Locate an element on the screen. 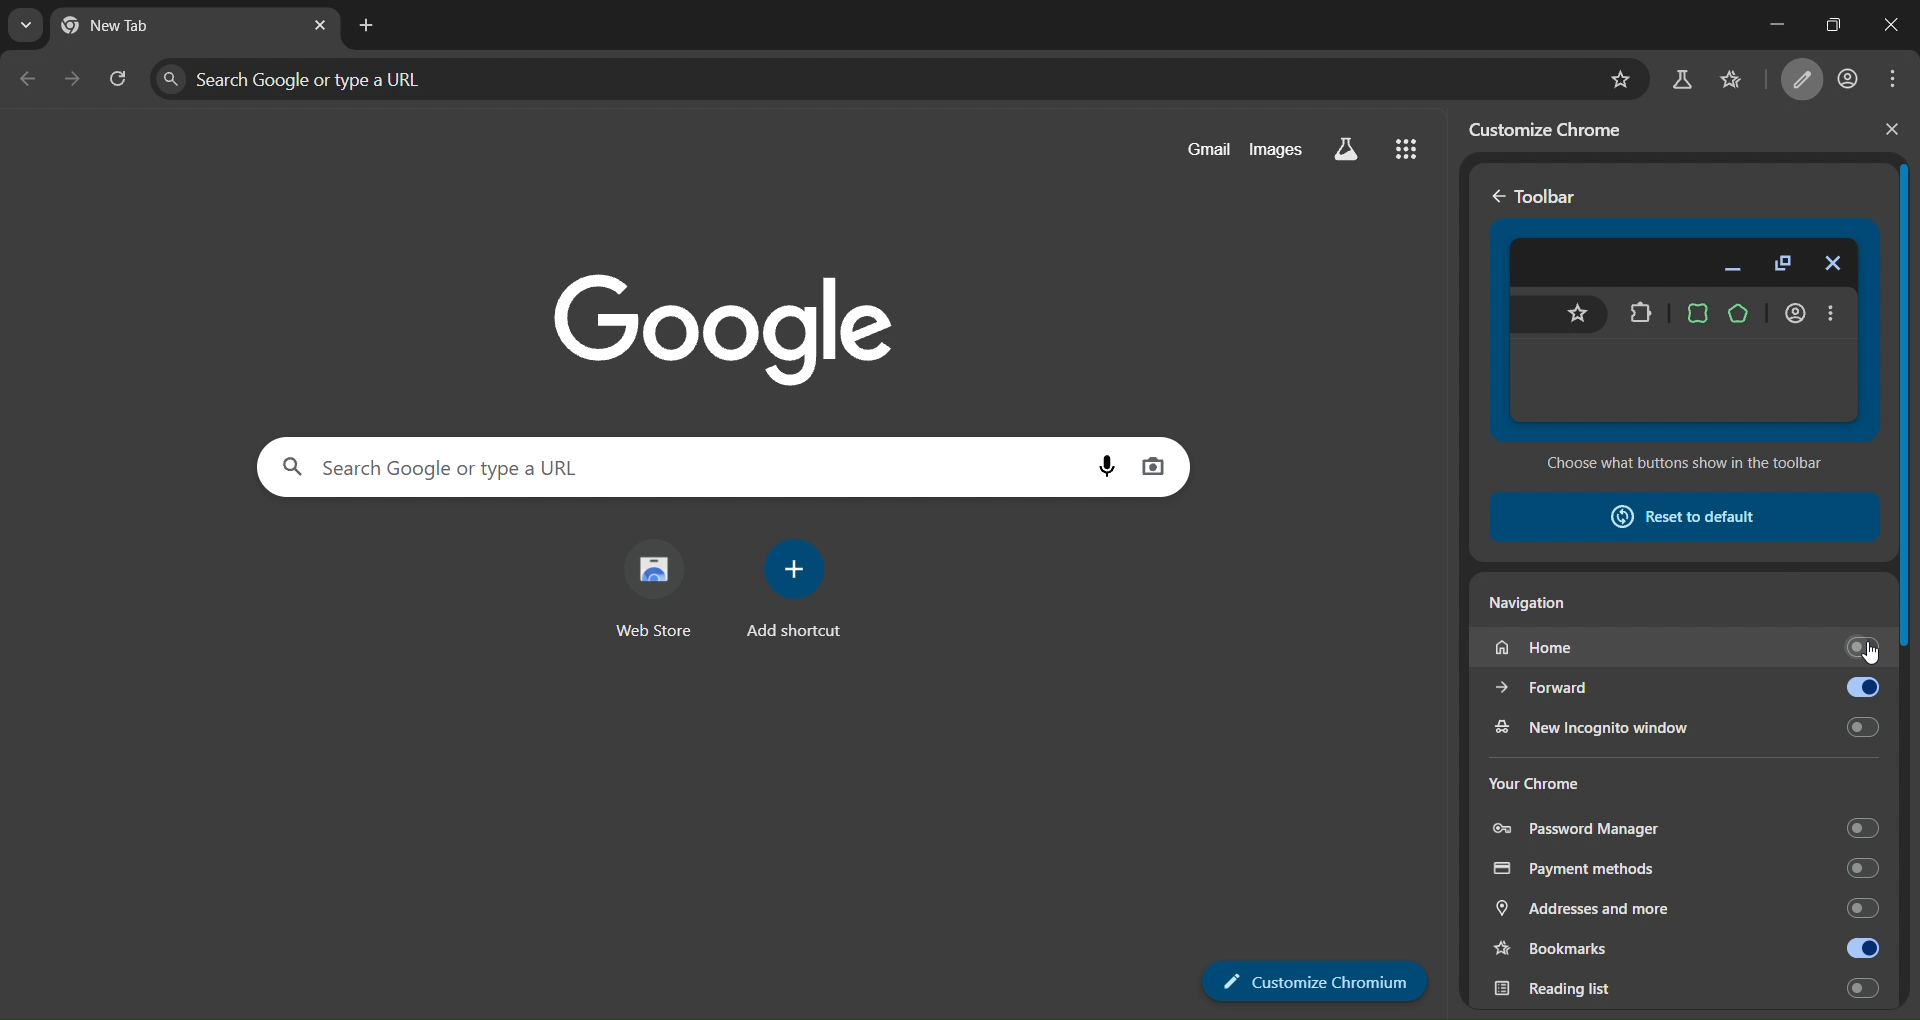 The width and height of the screenshot is (1920, 1020). bookmark page is located at coordinates (1614, 79).